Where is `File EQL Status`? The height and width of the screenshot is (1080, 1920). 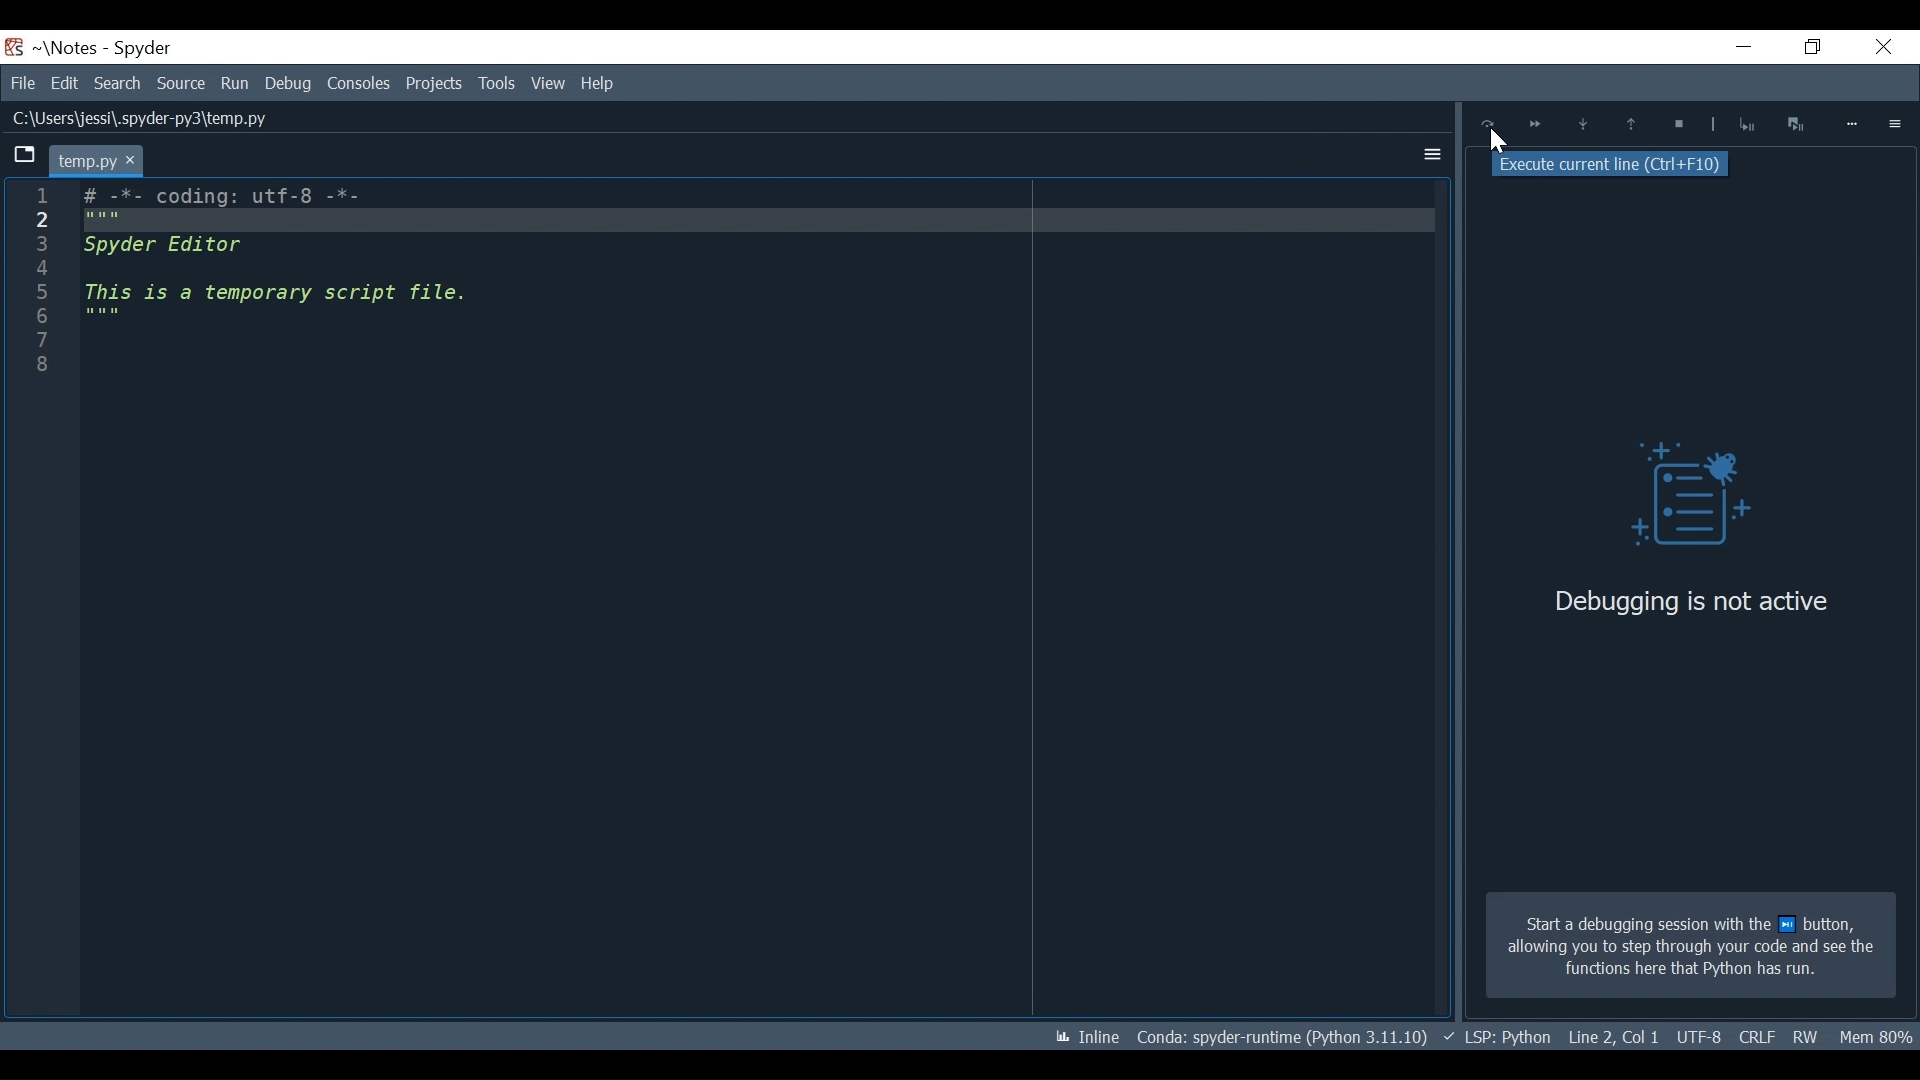
File EQL Status is located at coordinates (1614, 1037).